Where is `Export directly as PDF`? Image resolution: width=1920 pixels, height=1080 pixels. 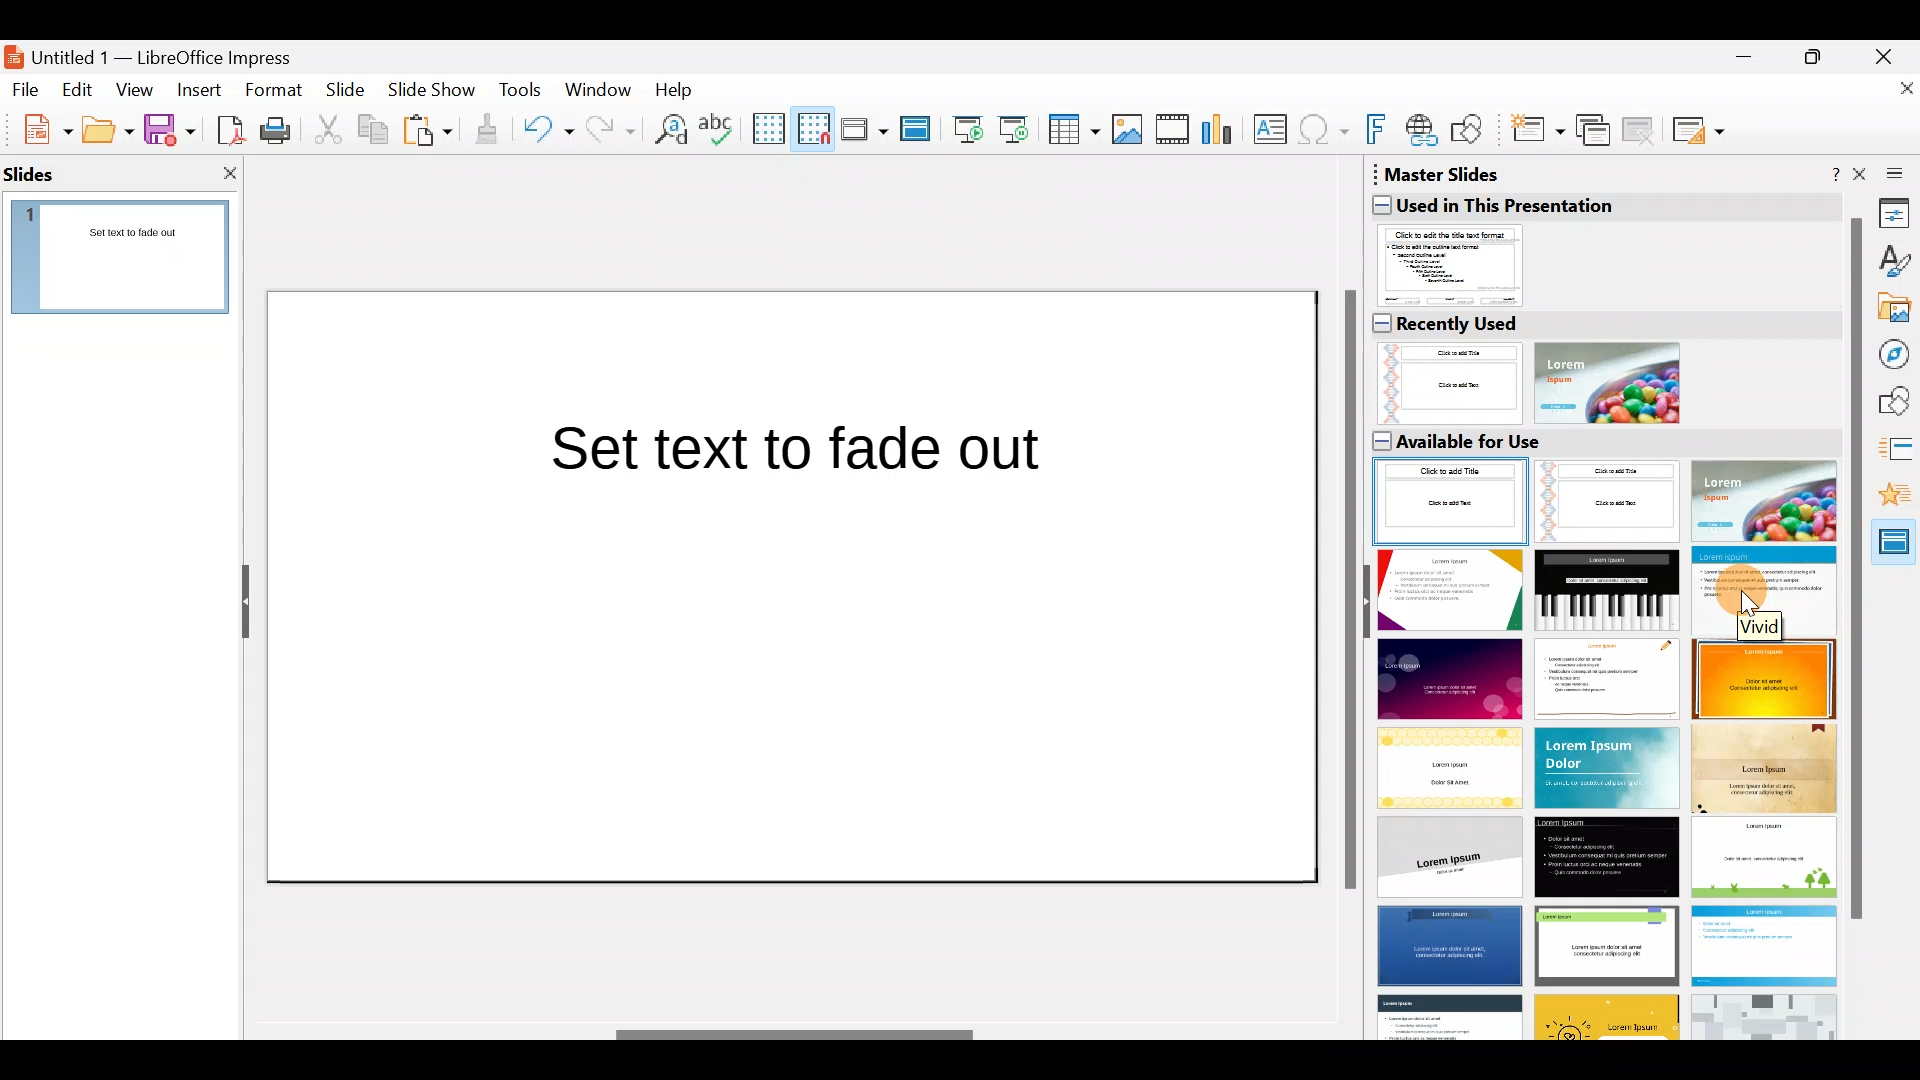
Export directly as PDF is located at coordinates (226, 128).